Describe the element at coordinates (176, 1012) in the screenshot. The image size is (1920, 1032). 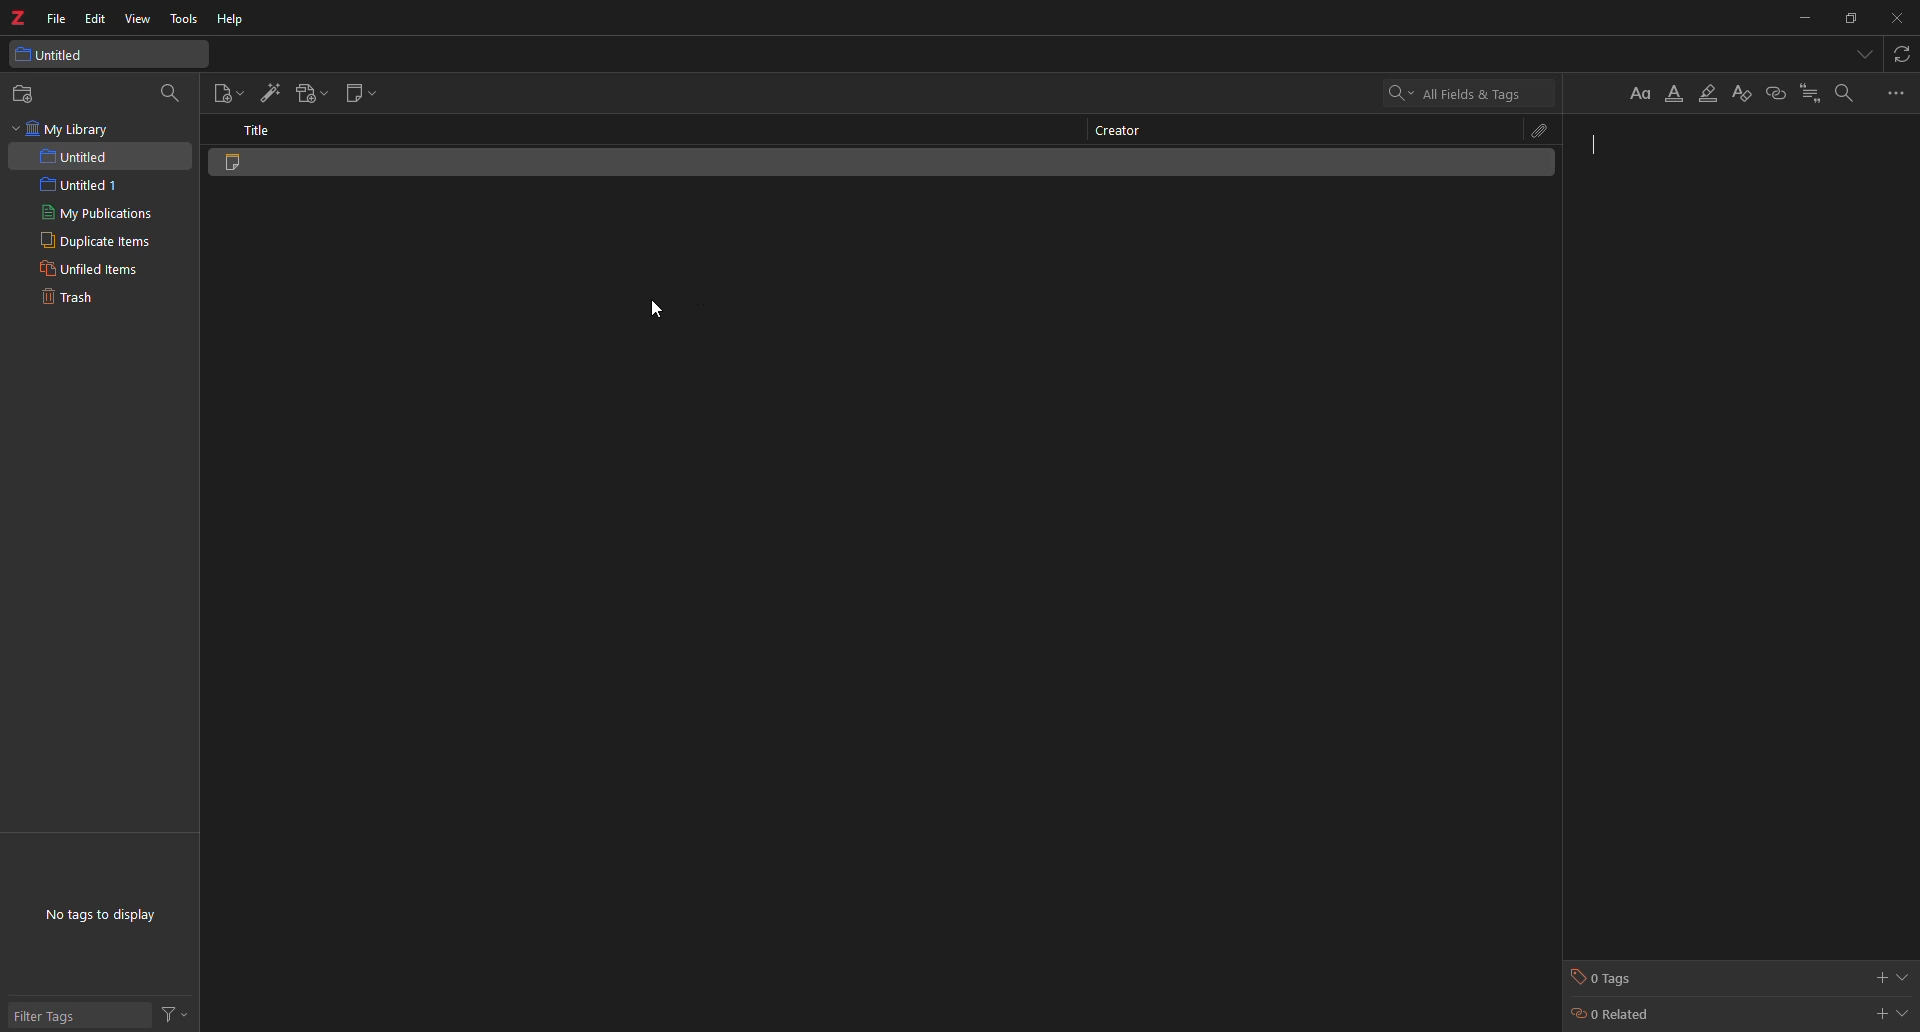
I see `actions` at that location.